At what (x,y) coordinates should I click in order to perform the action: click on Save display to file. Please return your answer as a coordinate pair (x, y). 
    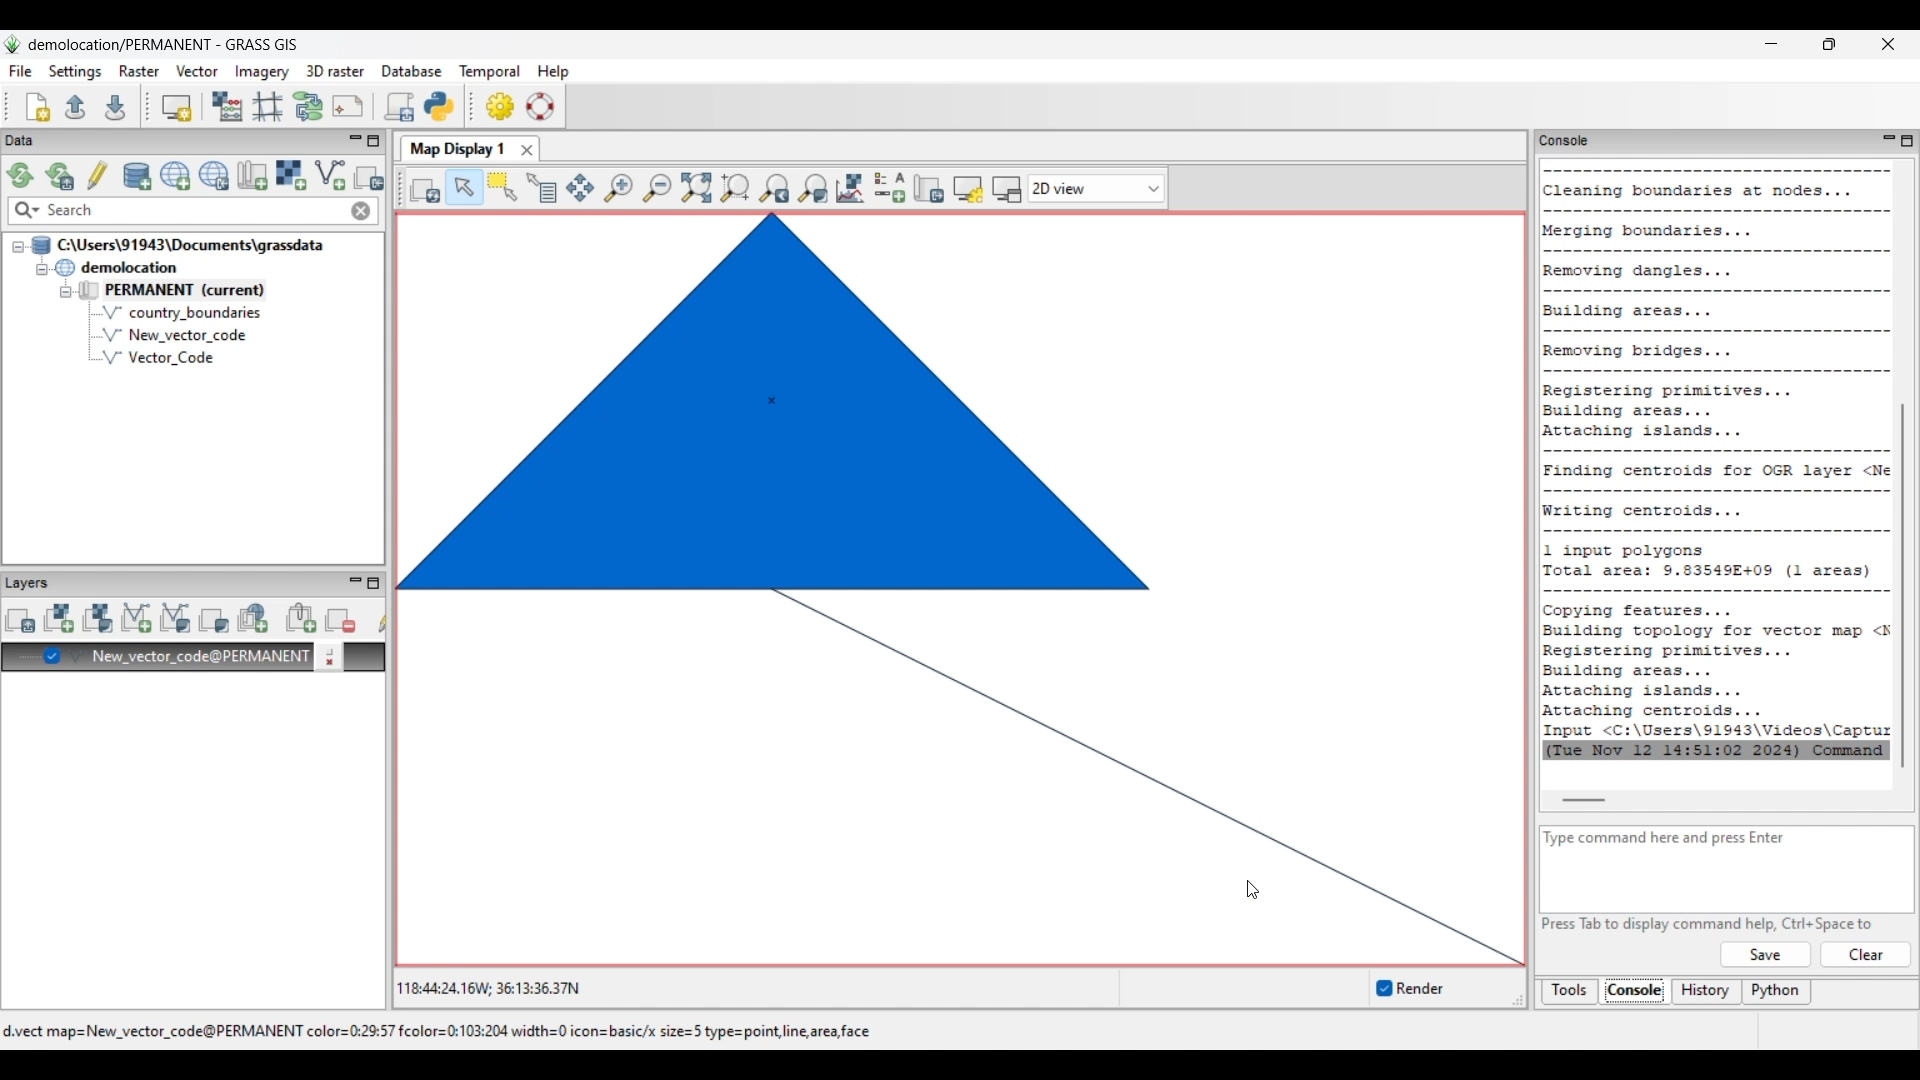
    Looking at the image, I should click on (928, 188).